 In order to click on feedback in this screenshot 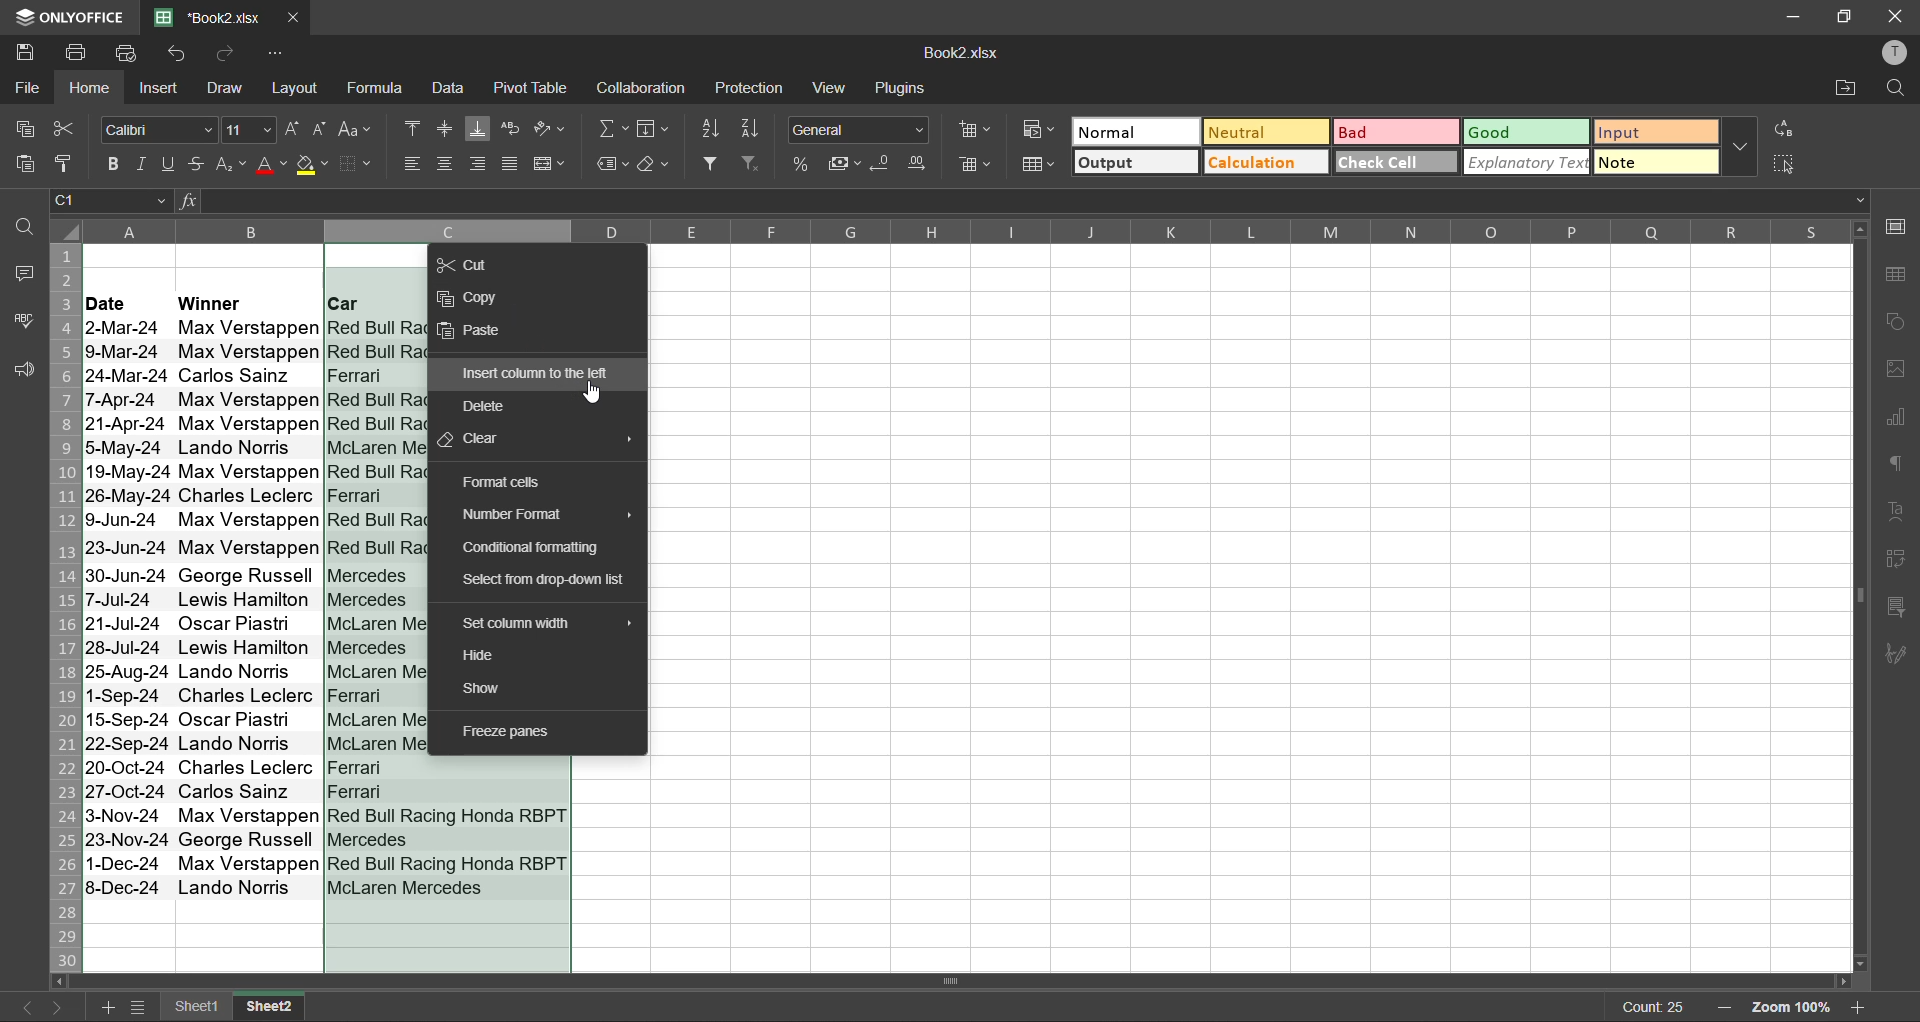, I will do `click(22, 371)`.